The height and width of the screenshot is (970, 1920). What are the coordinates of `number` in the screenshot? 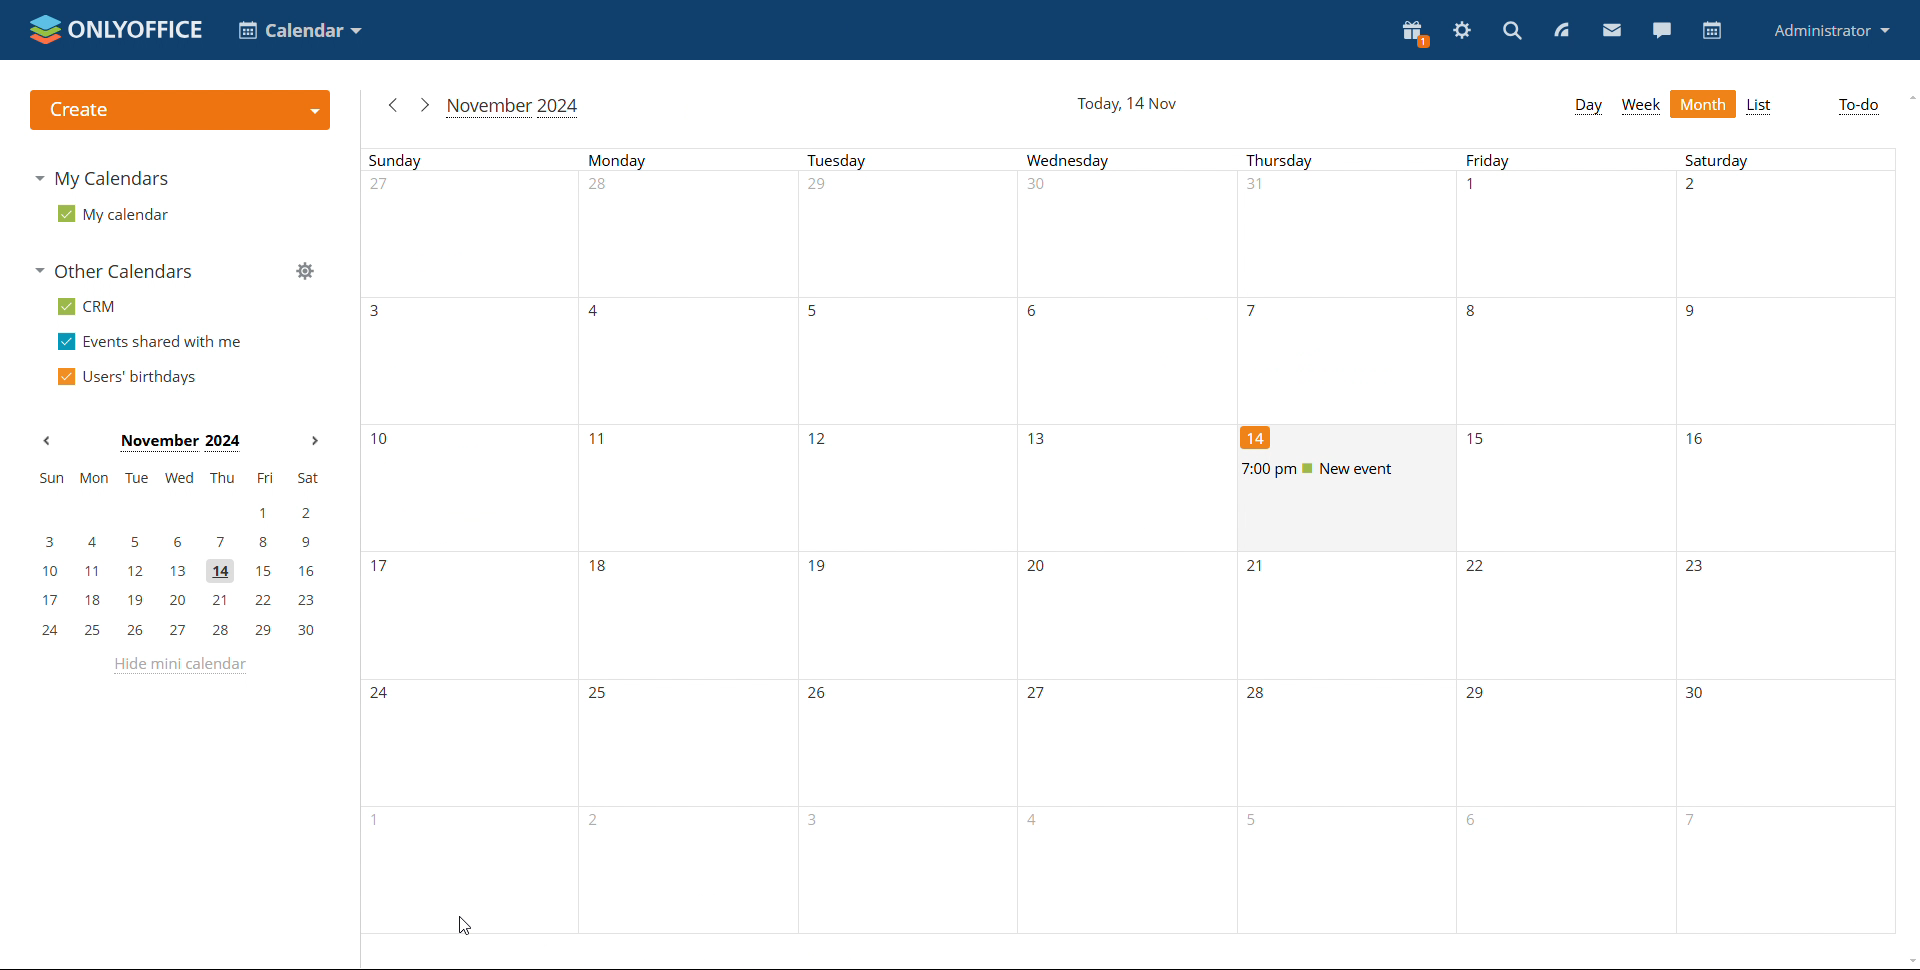 It's located at (602, 824).